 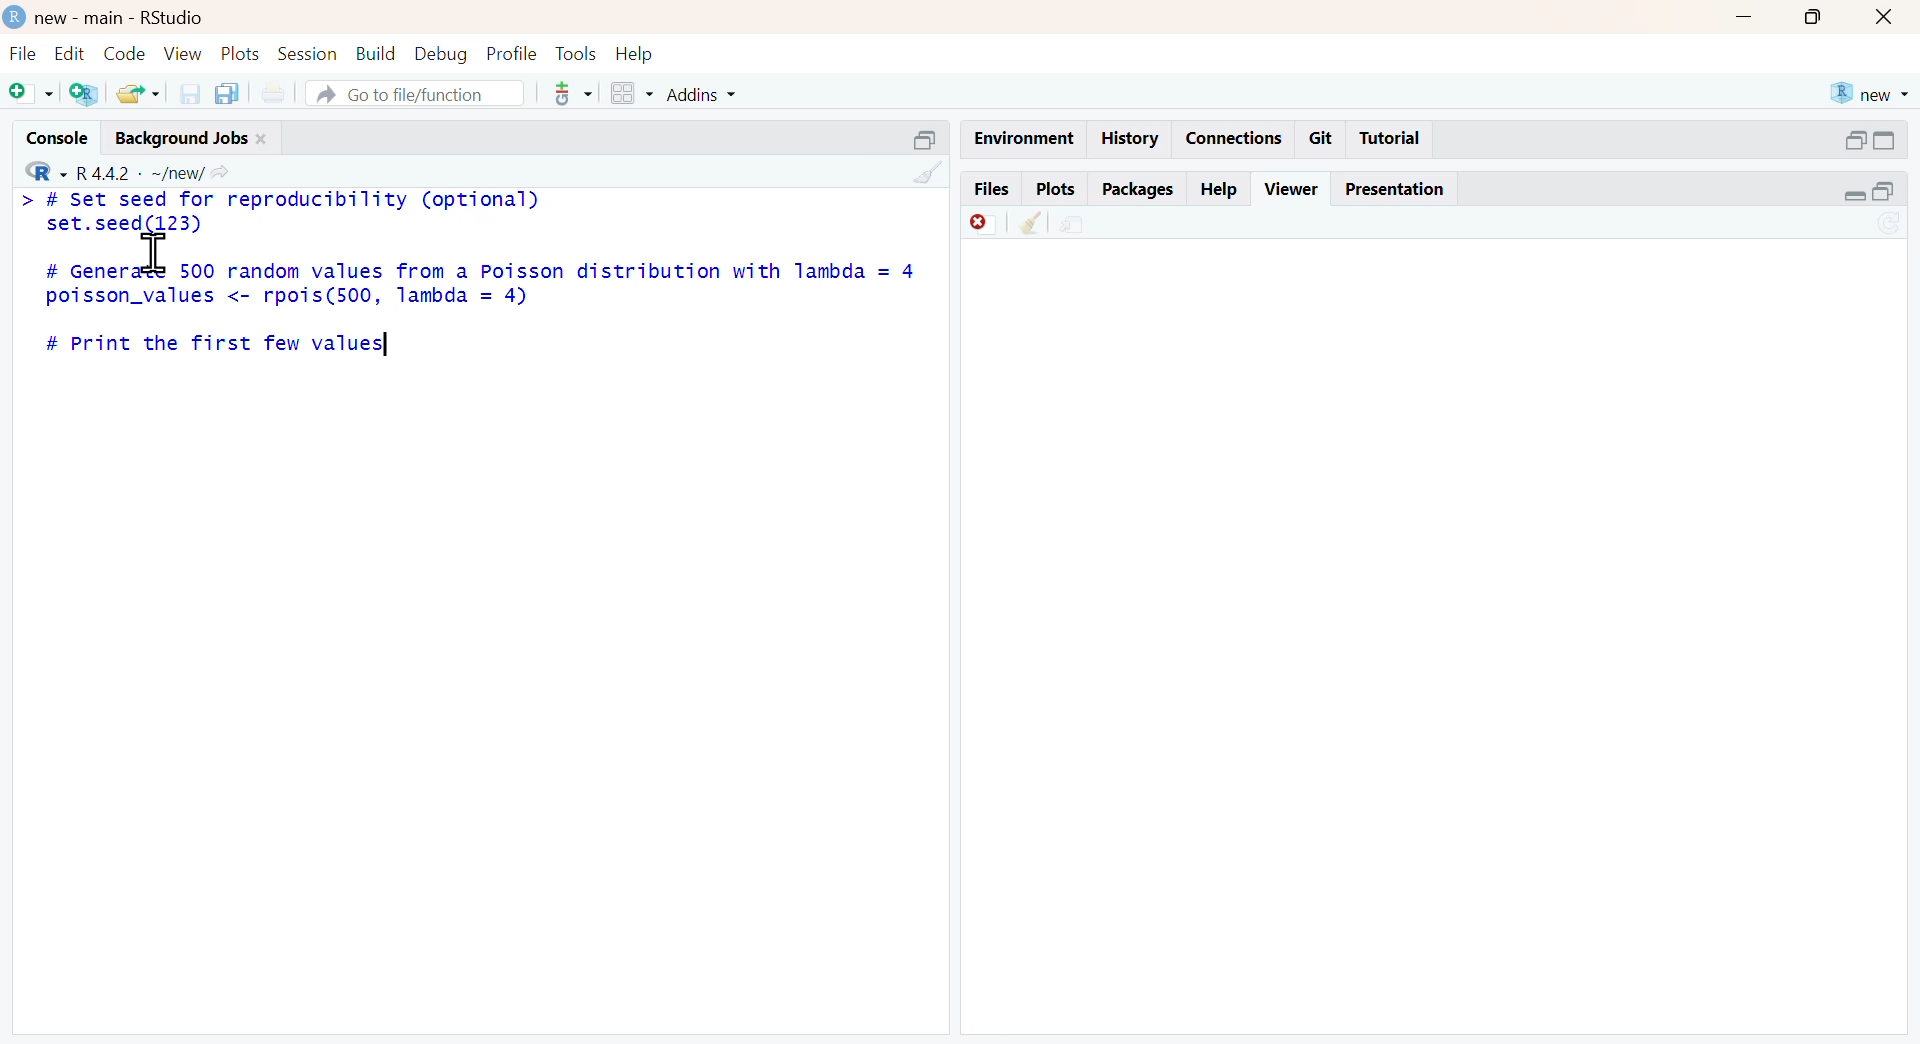 What do you see at coordinates (1030, 224) in the screenshot?
I see `clean` at bounding box center [1030, 224].